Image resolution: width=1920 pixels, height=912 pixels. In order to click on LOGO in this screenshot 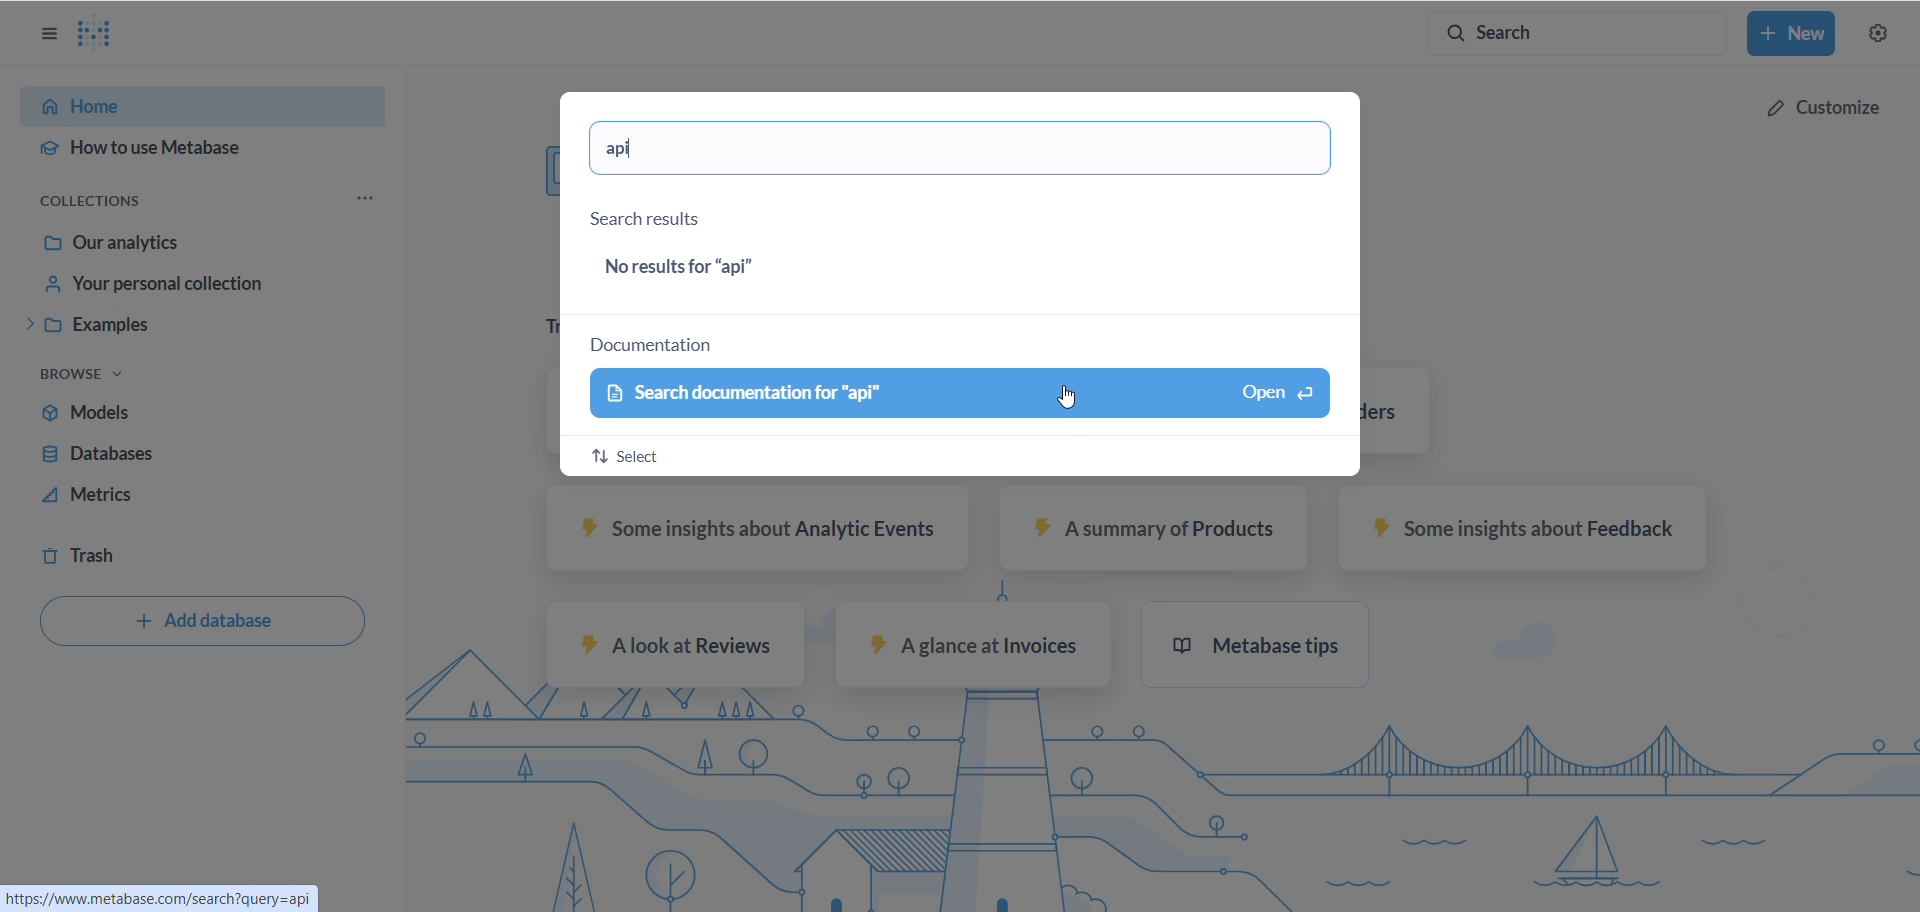, I will do `click(107, 36)`.